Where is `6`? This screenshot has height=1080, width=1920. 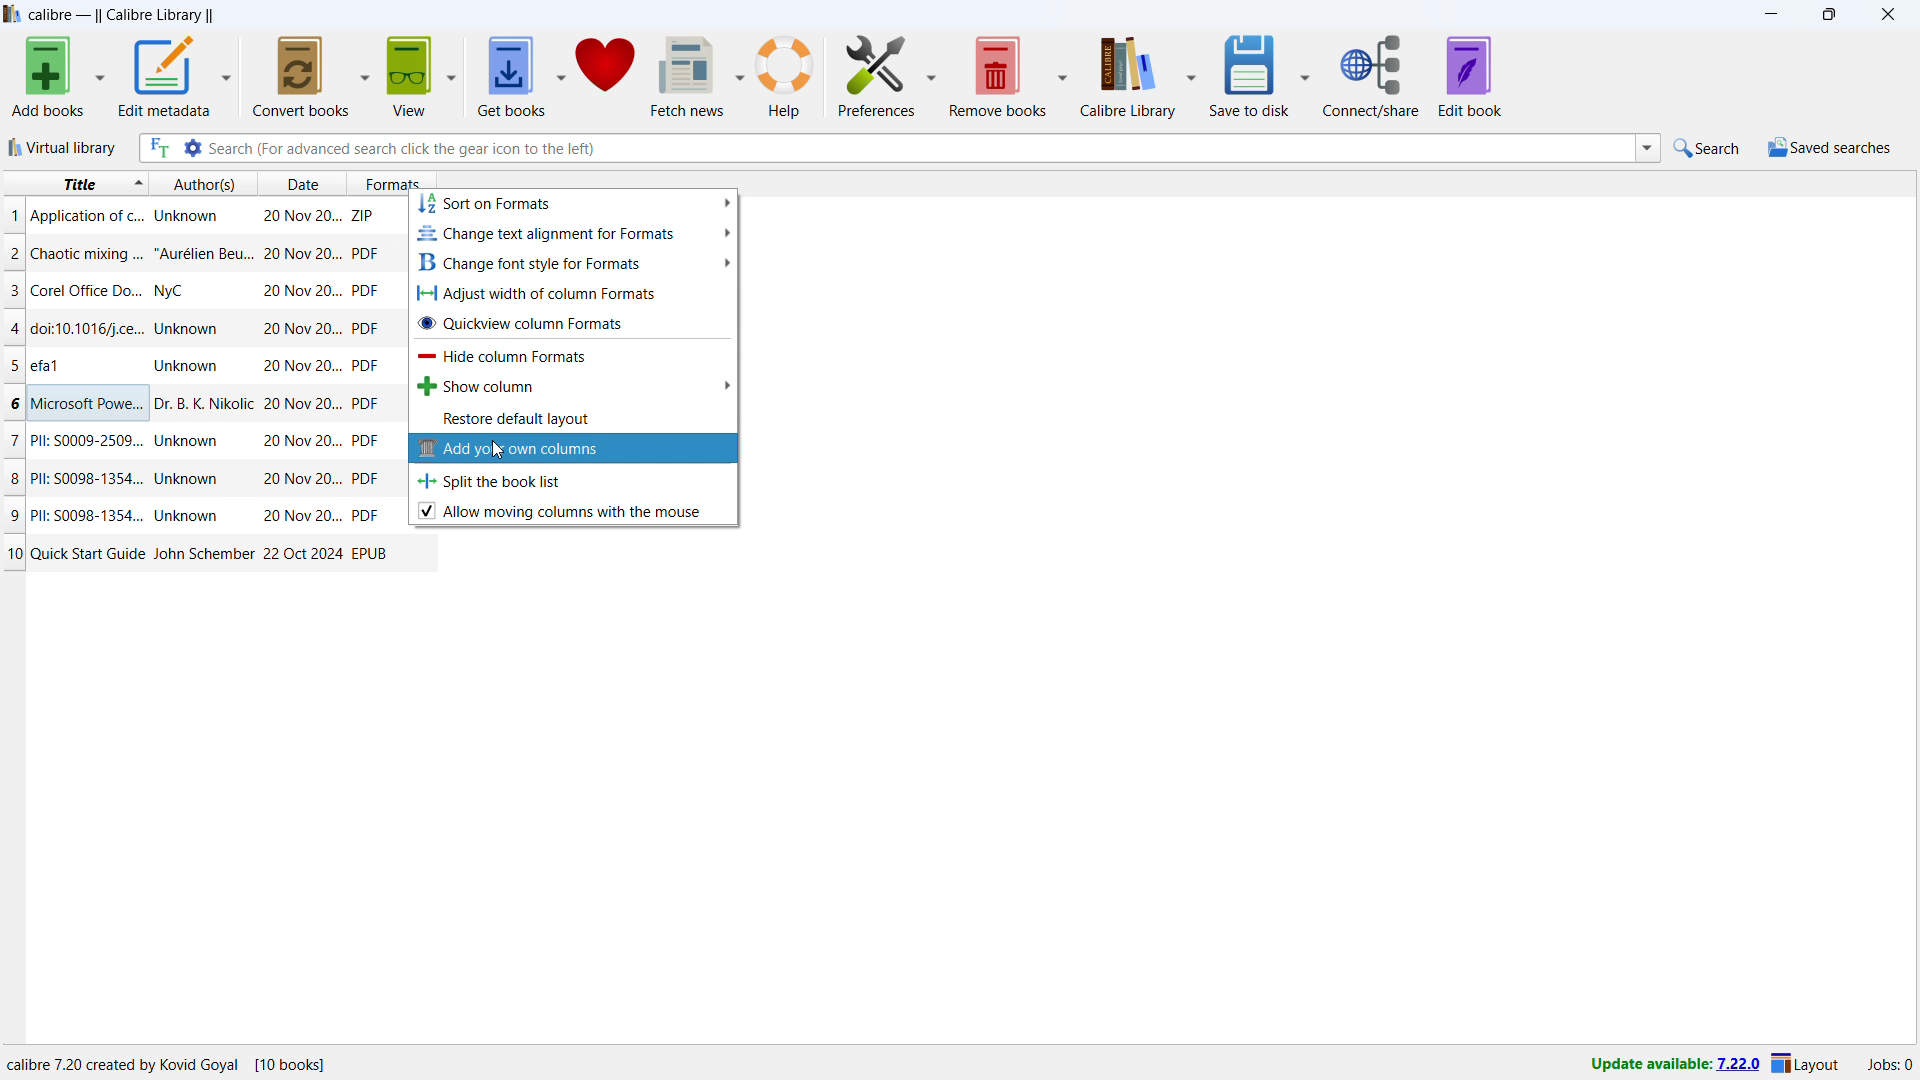 6 is located at coordinates (12, 403).